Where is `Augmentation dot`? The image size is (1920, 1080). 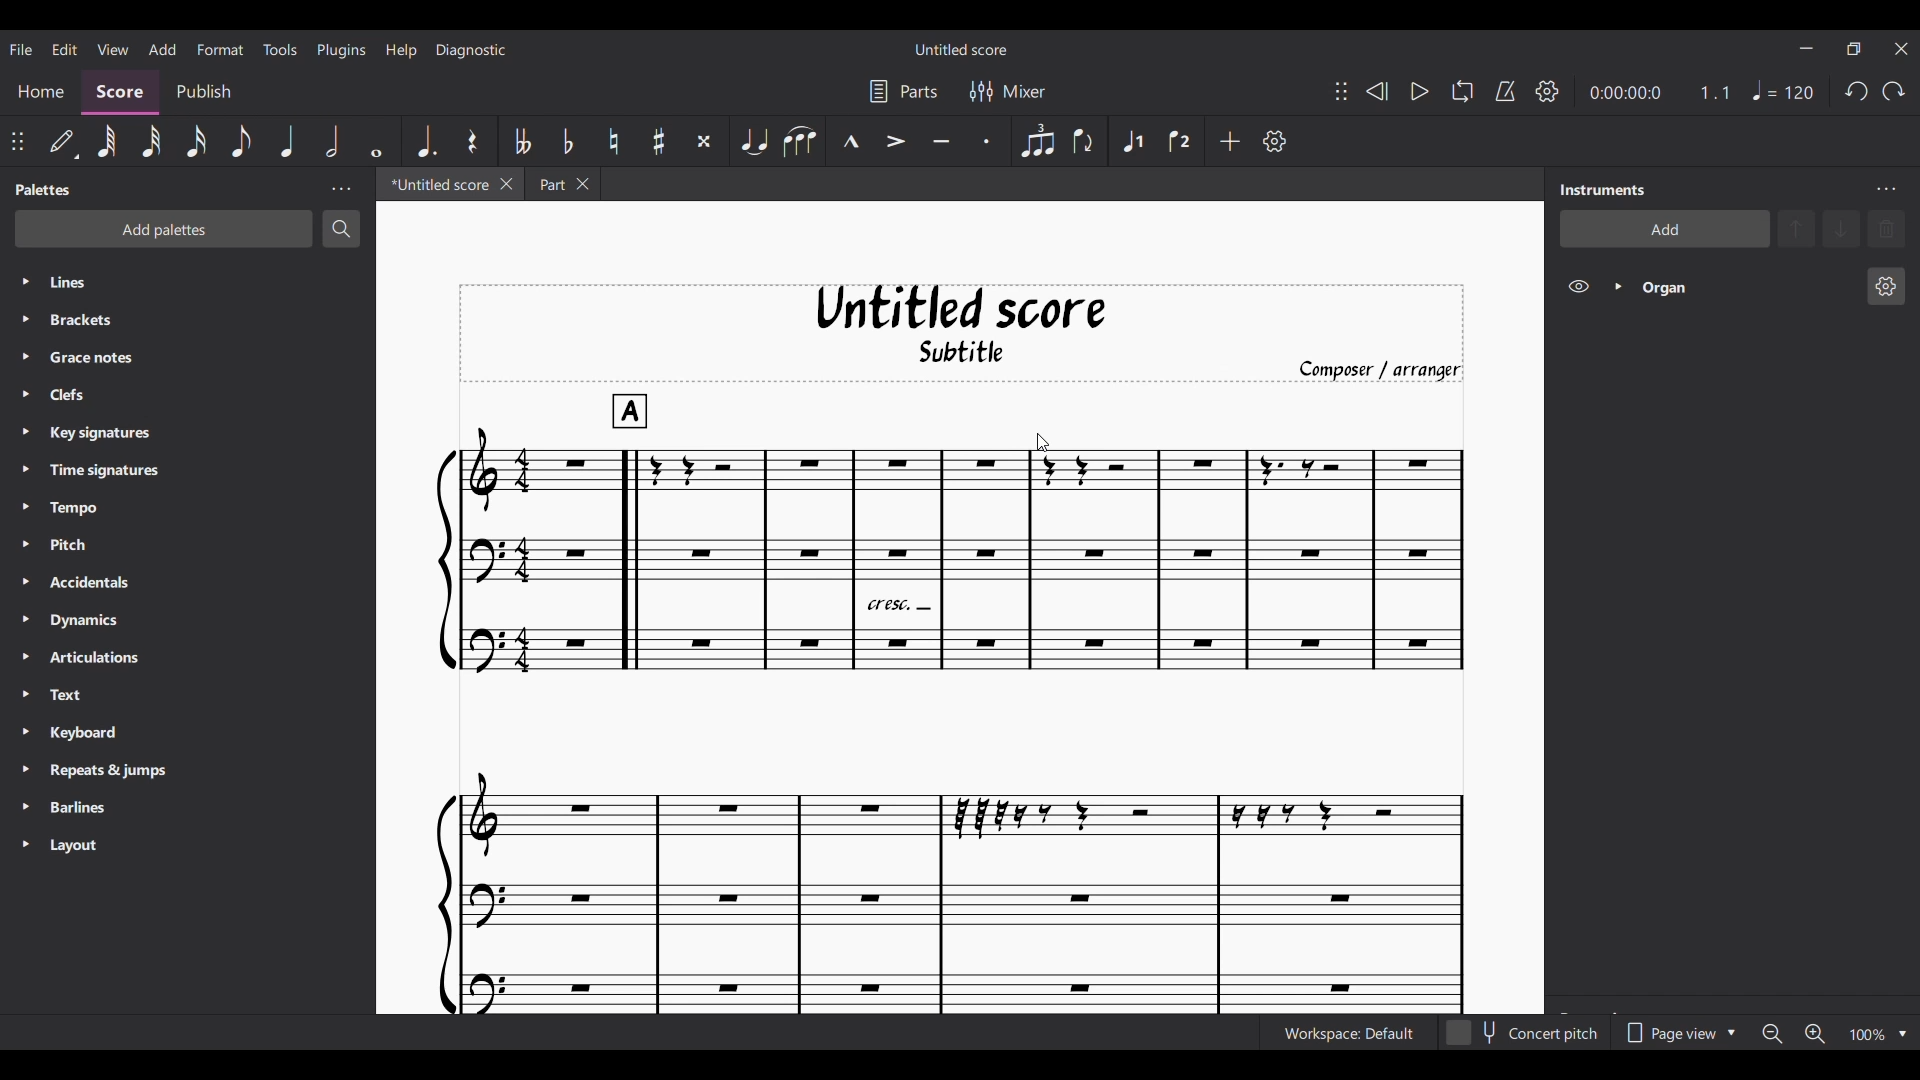 Augmentation dot is located at coordinates (426, 140).